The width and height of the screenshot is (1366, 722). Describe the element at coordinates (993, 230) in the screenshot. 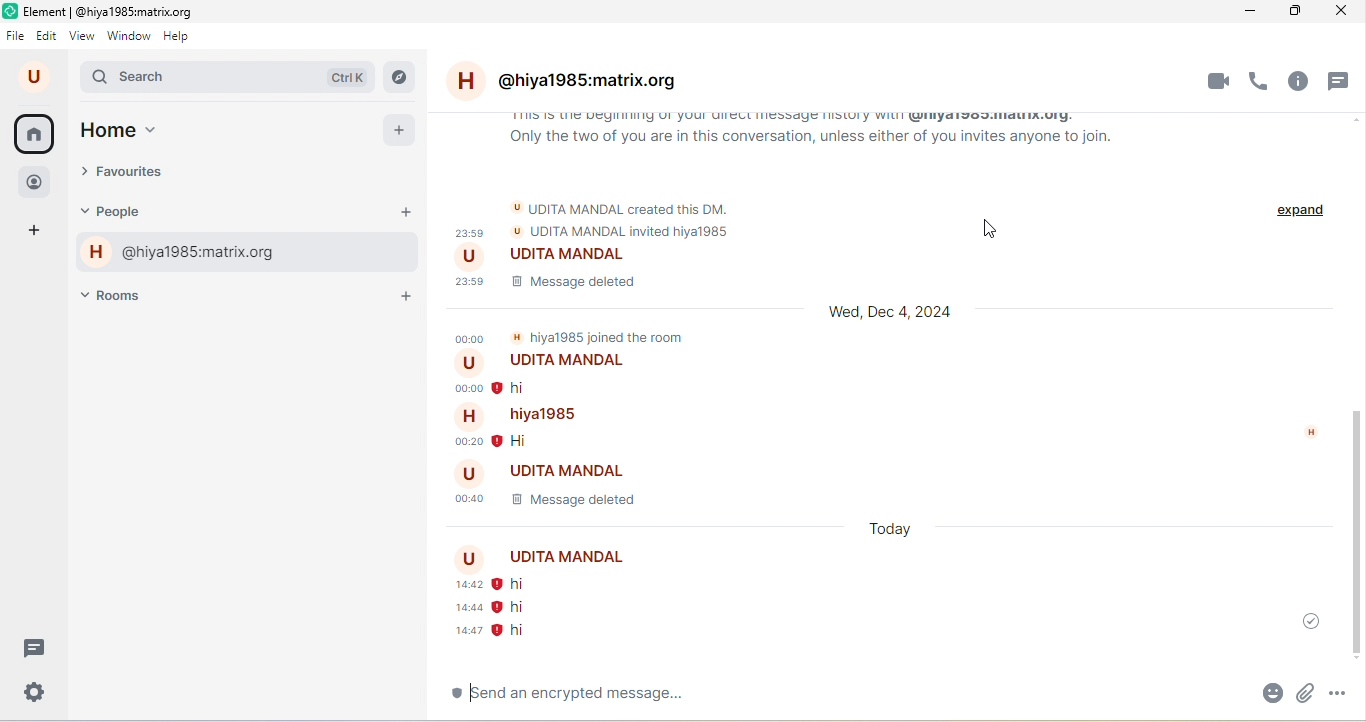

I see `cursor` at that location.